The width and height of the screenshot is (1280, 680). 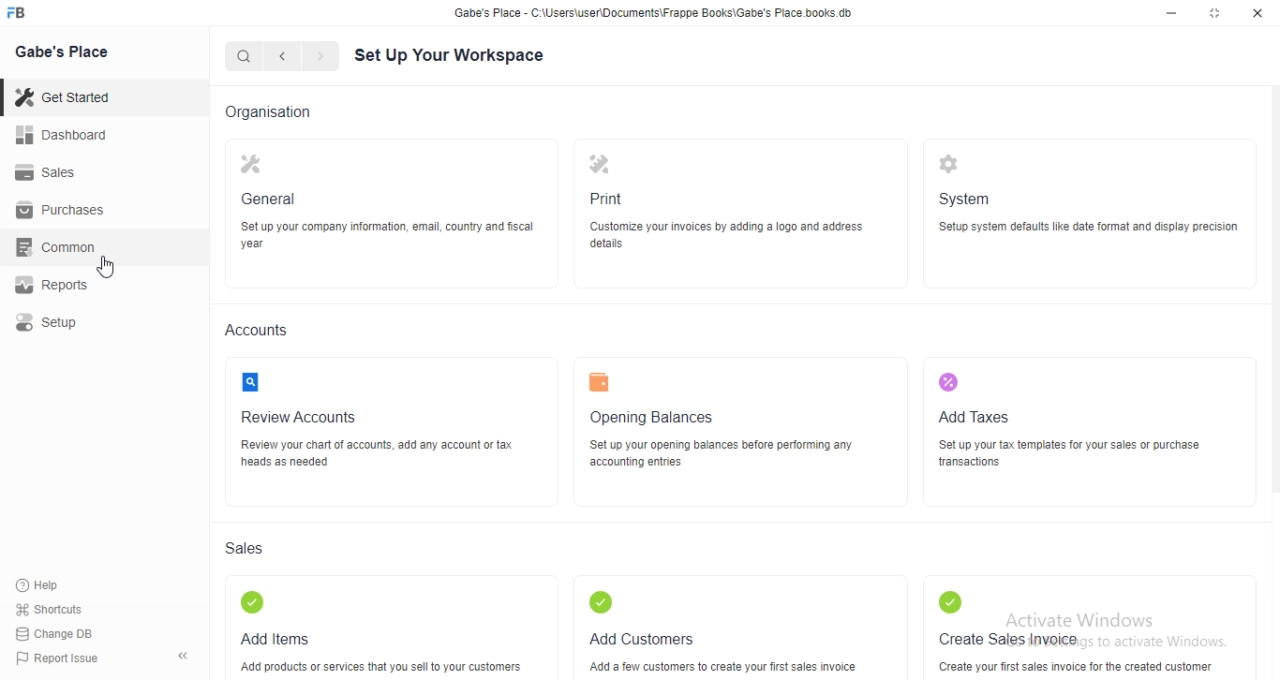 What do you see at coordinates (266, 113) in the screenshot?
I see `Organisation` at bounding box center [266, 113].